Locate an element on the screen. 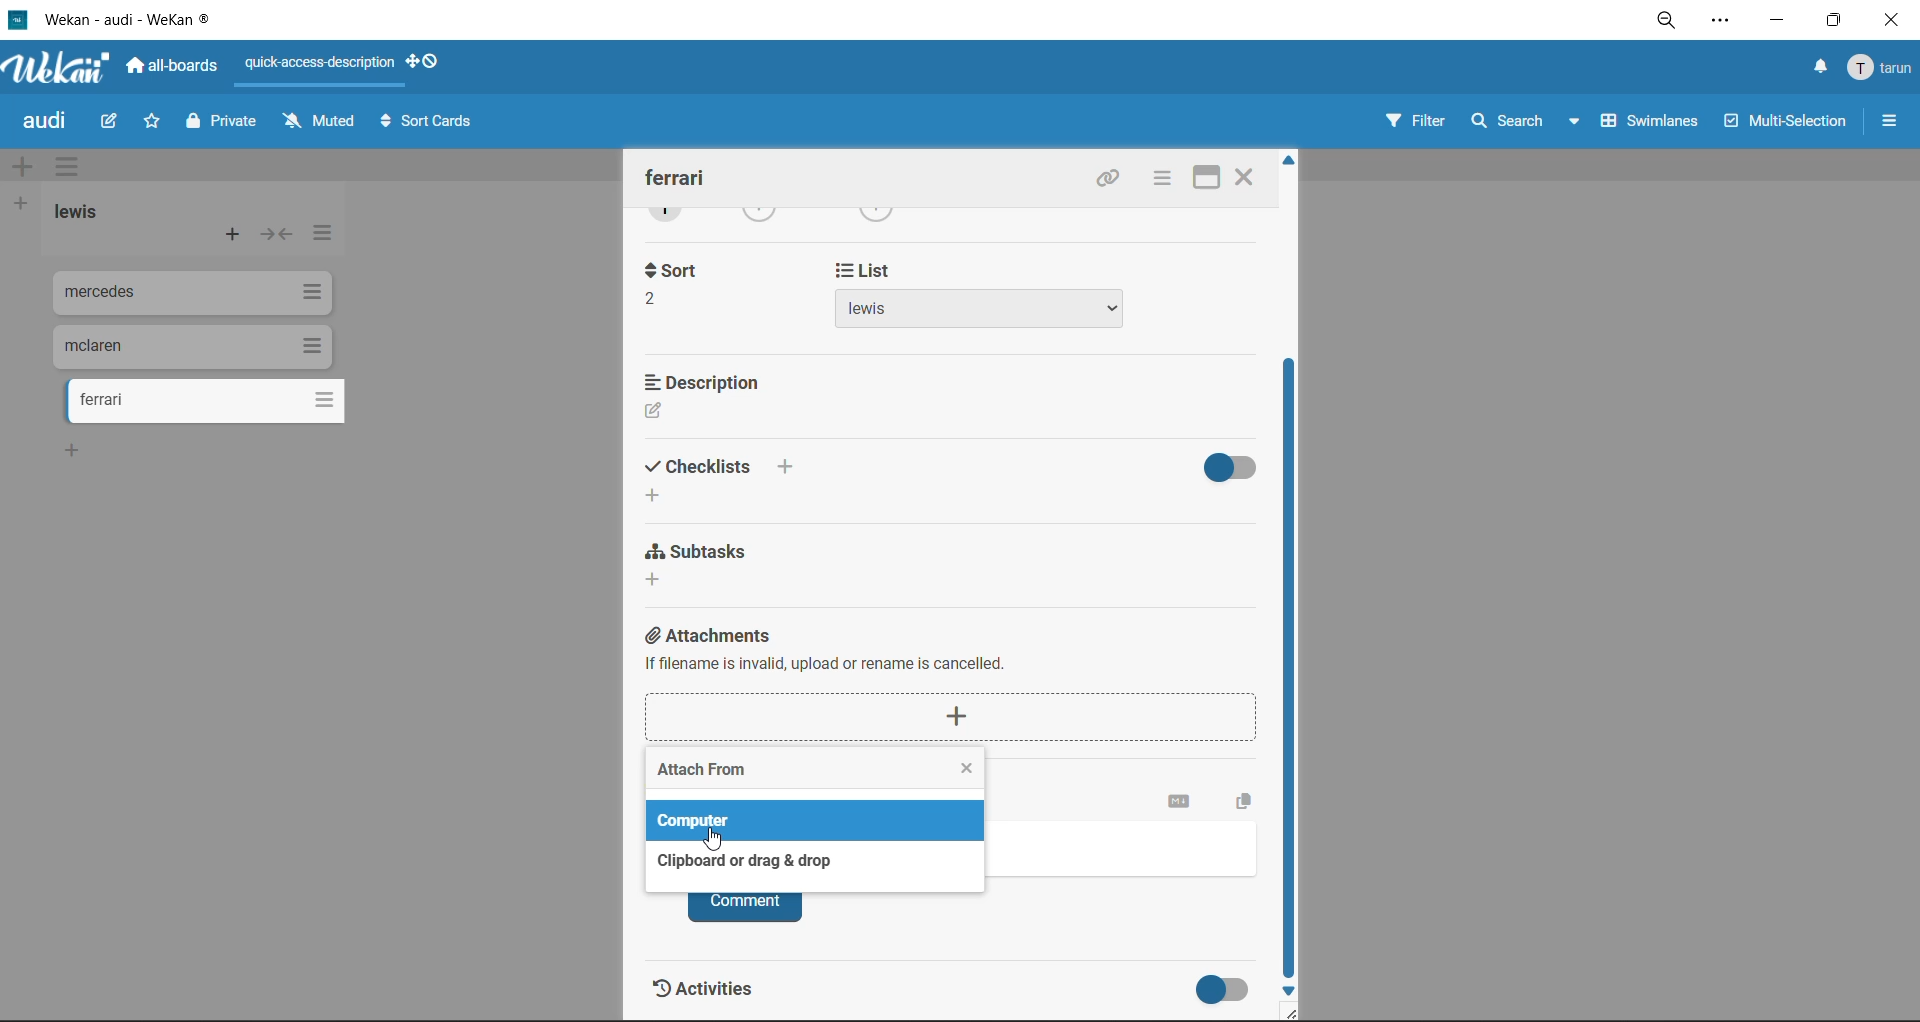 The width and height of the screenshot is (1920, 1022). copy is located at coordinates (1249, 798).